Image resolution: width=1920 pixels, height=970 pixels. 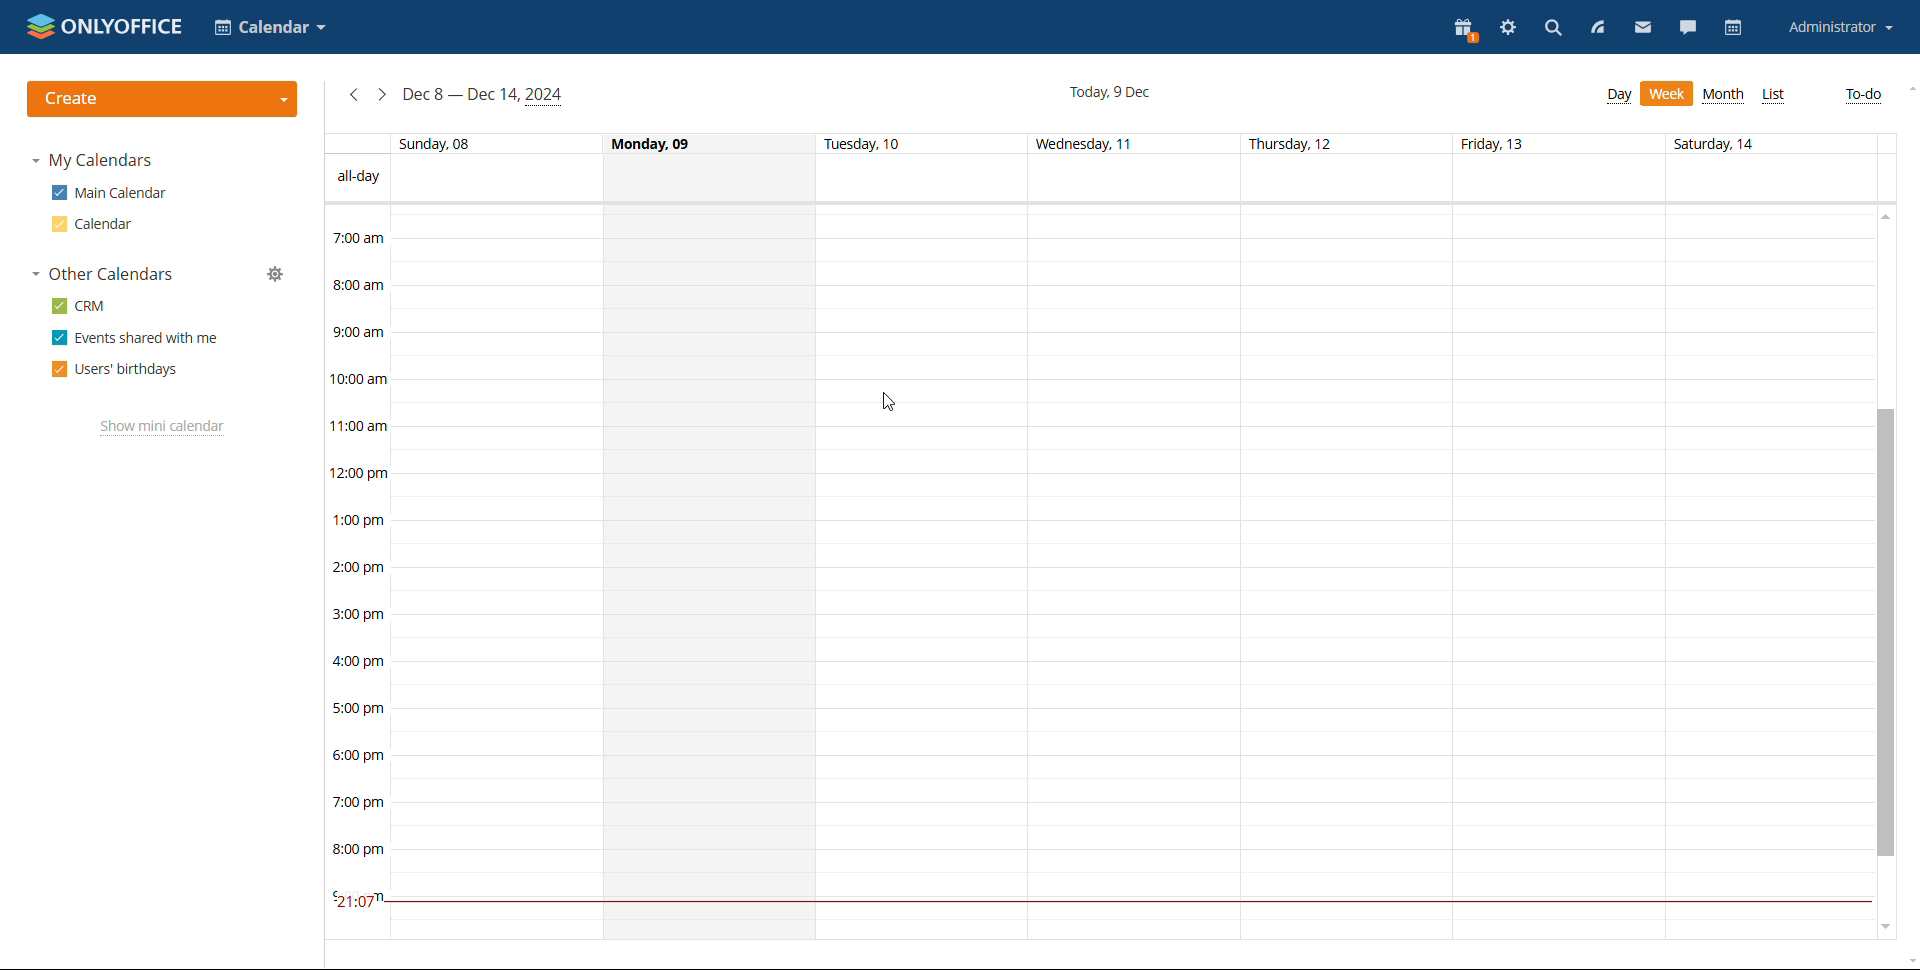 What do you see at coordinates (80, 306) in the screenshot?
I see `crm` at bounding box center [80, 306].